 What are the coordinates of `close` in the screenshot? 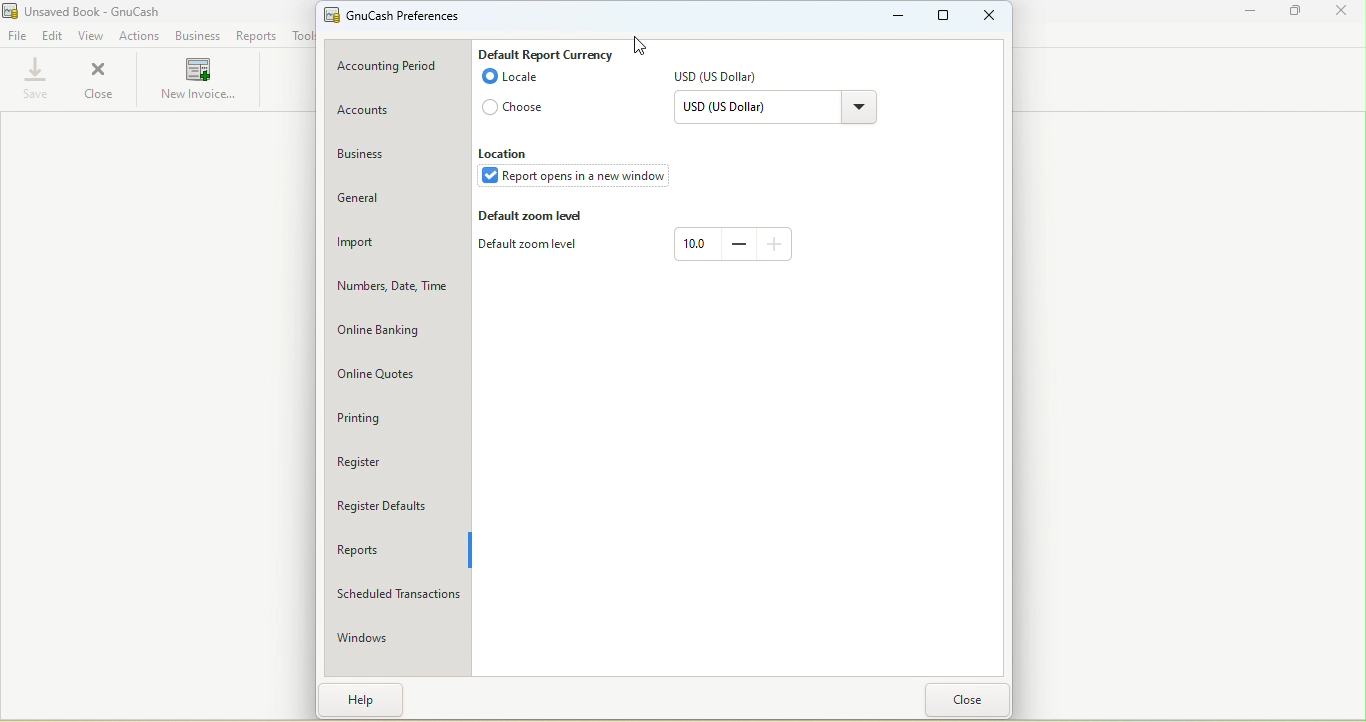 It's located at (967, 699).